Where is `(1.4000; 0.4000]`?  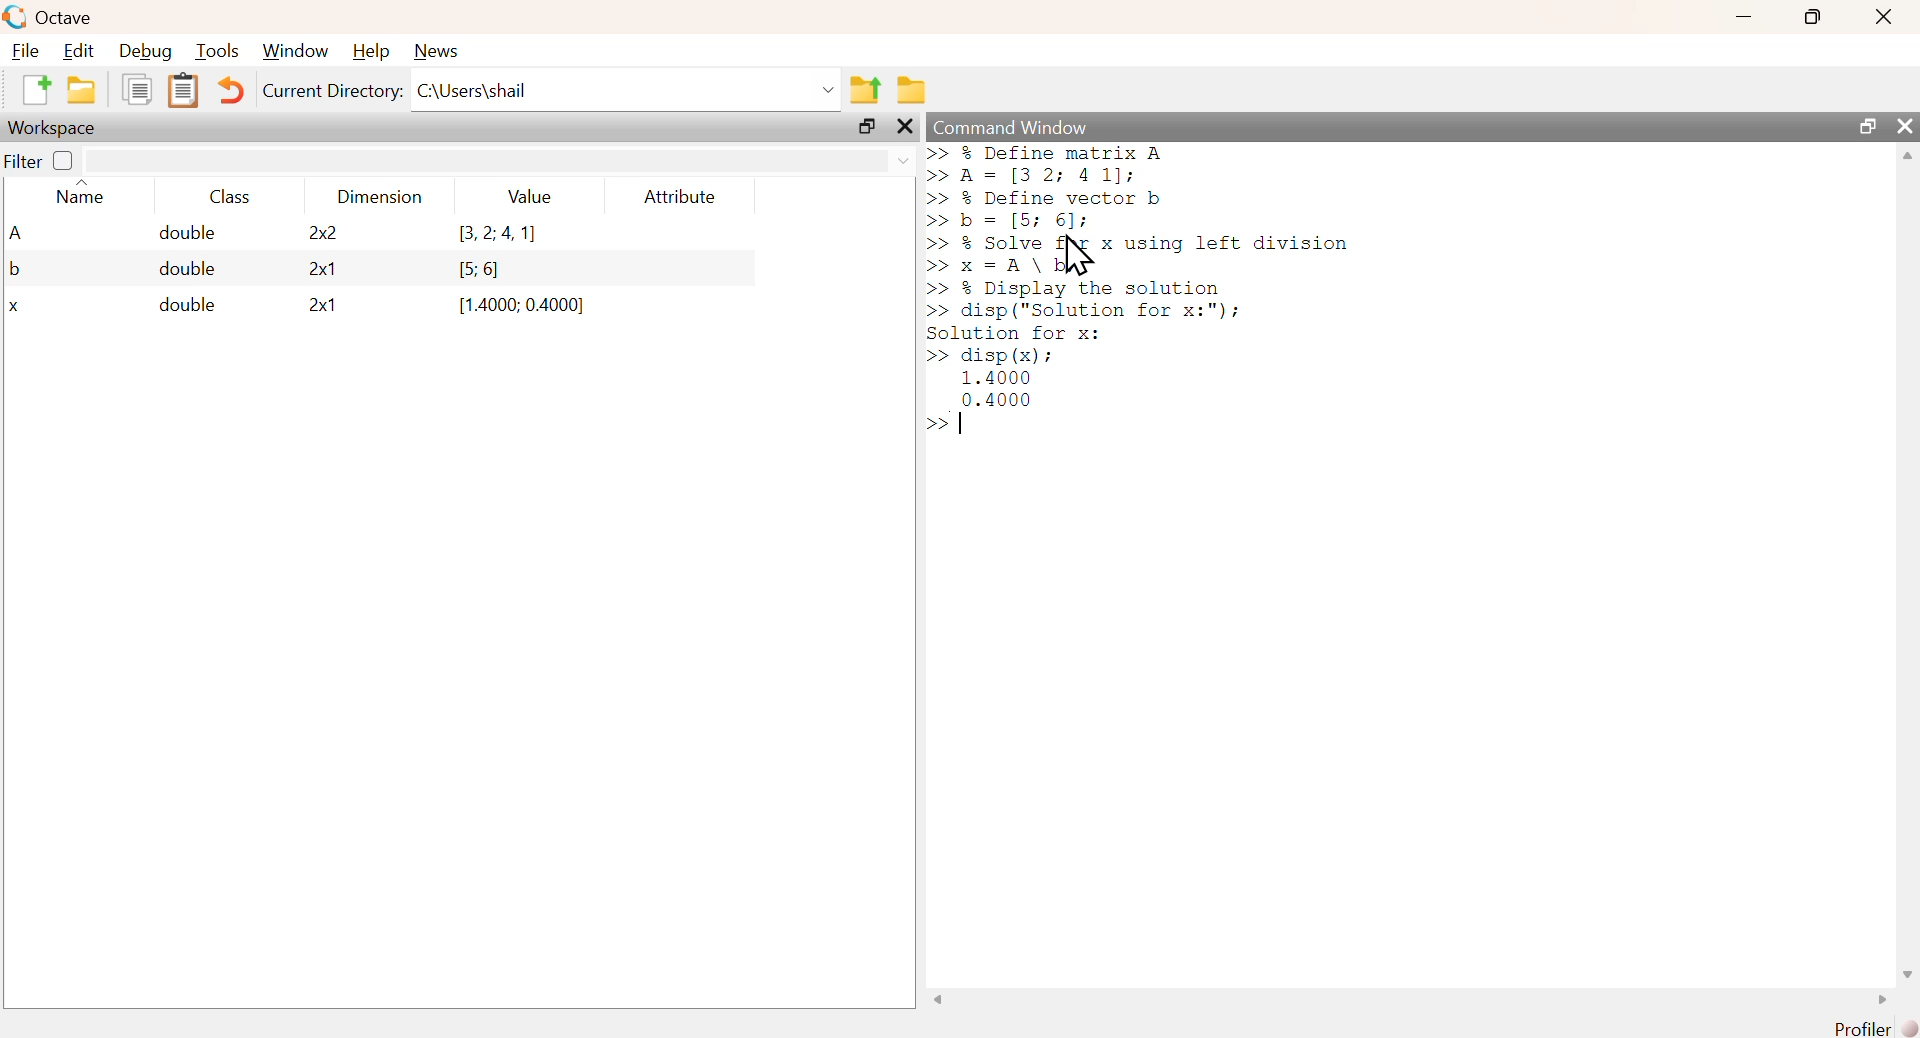
(1.4000; 0.4000] is located at coordinates (513, 307).